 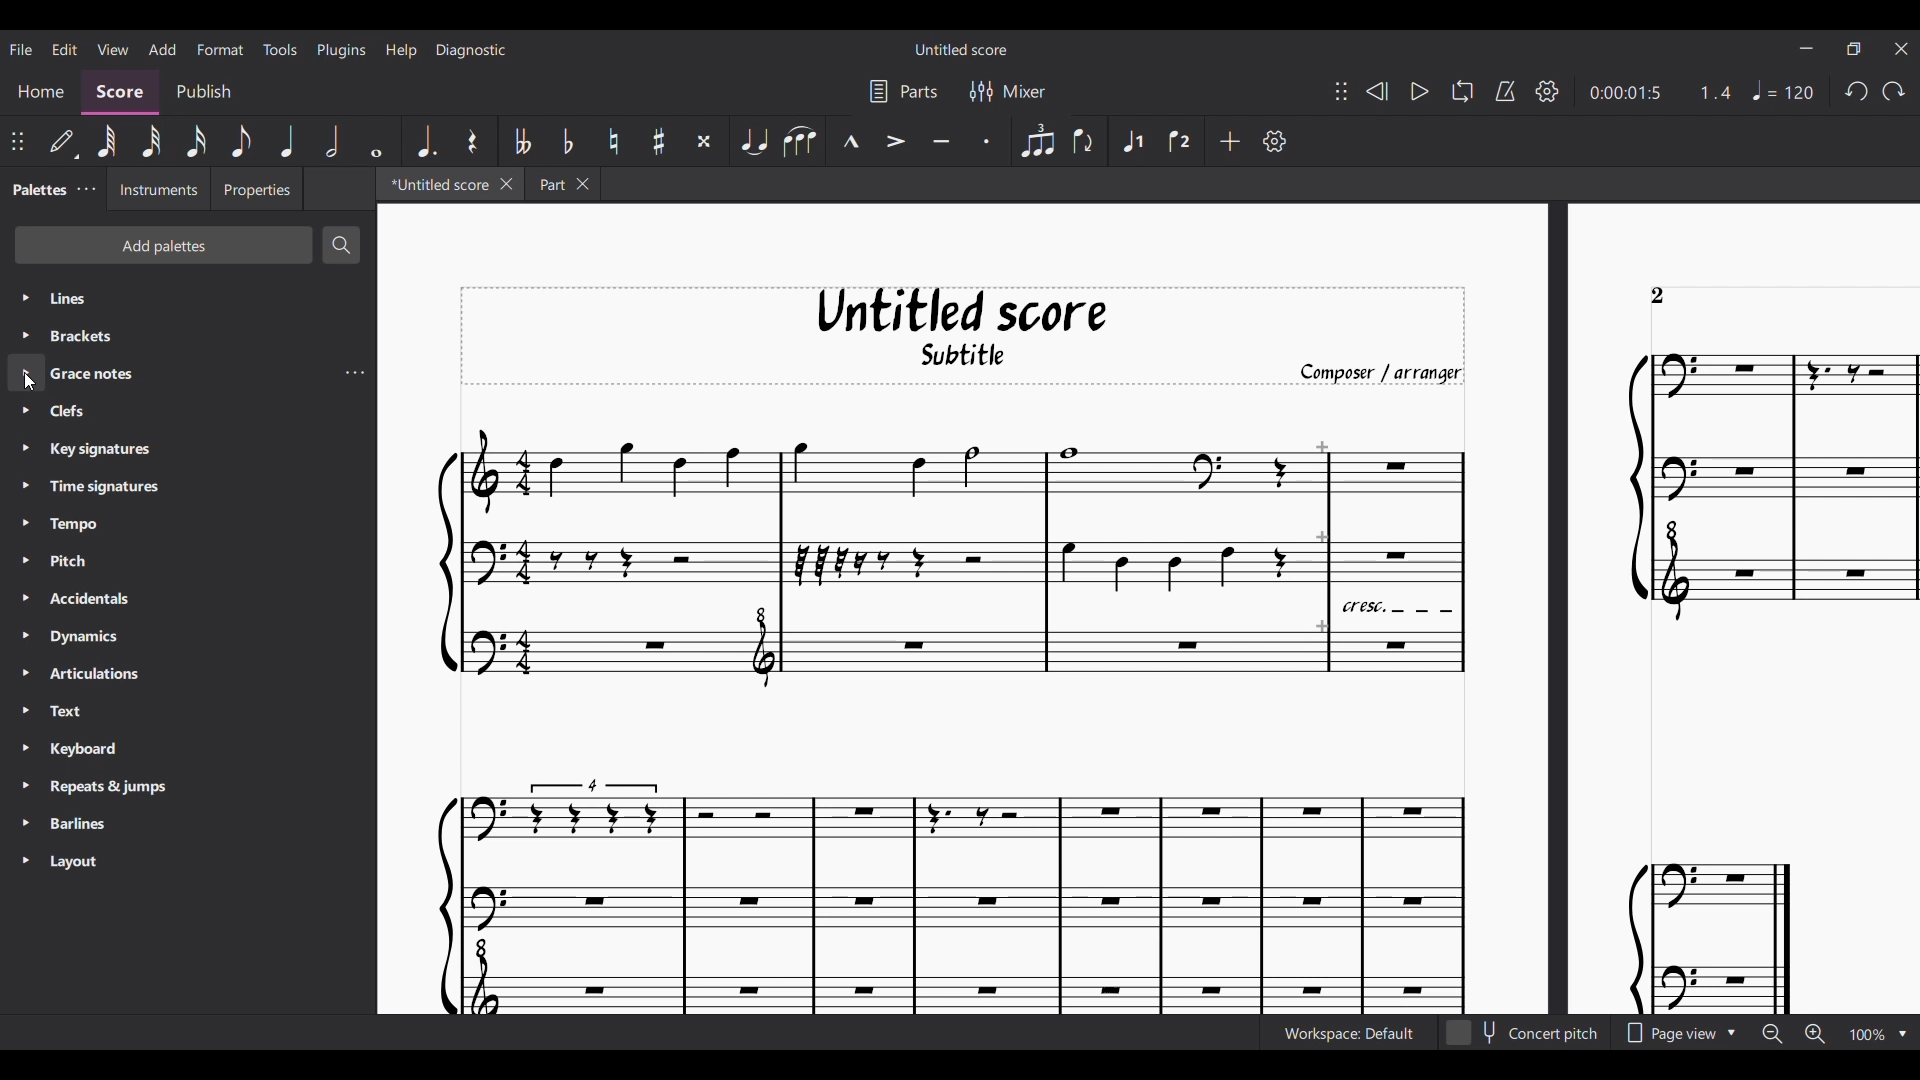 I want to click on Toggle double flat, so click(x=521, y=141).